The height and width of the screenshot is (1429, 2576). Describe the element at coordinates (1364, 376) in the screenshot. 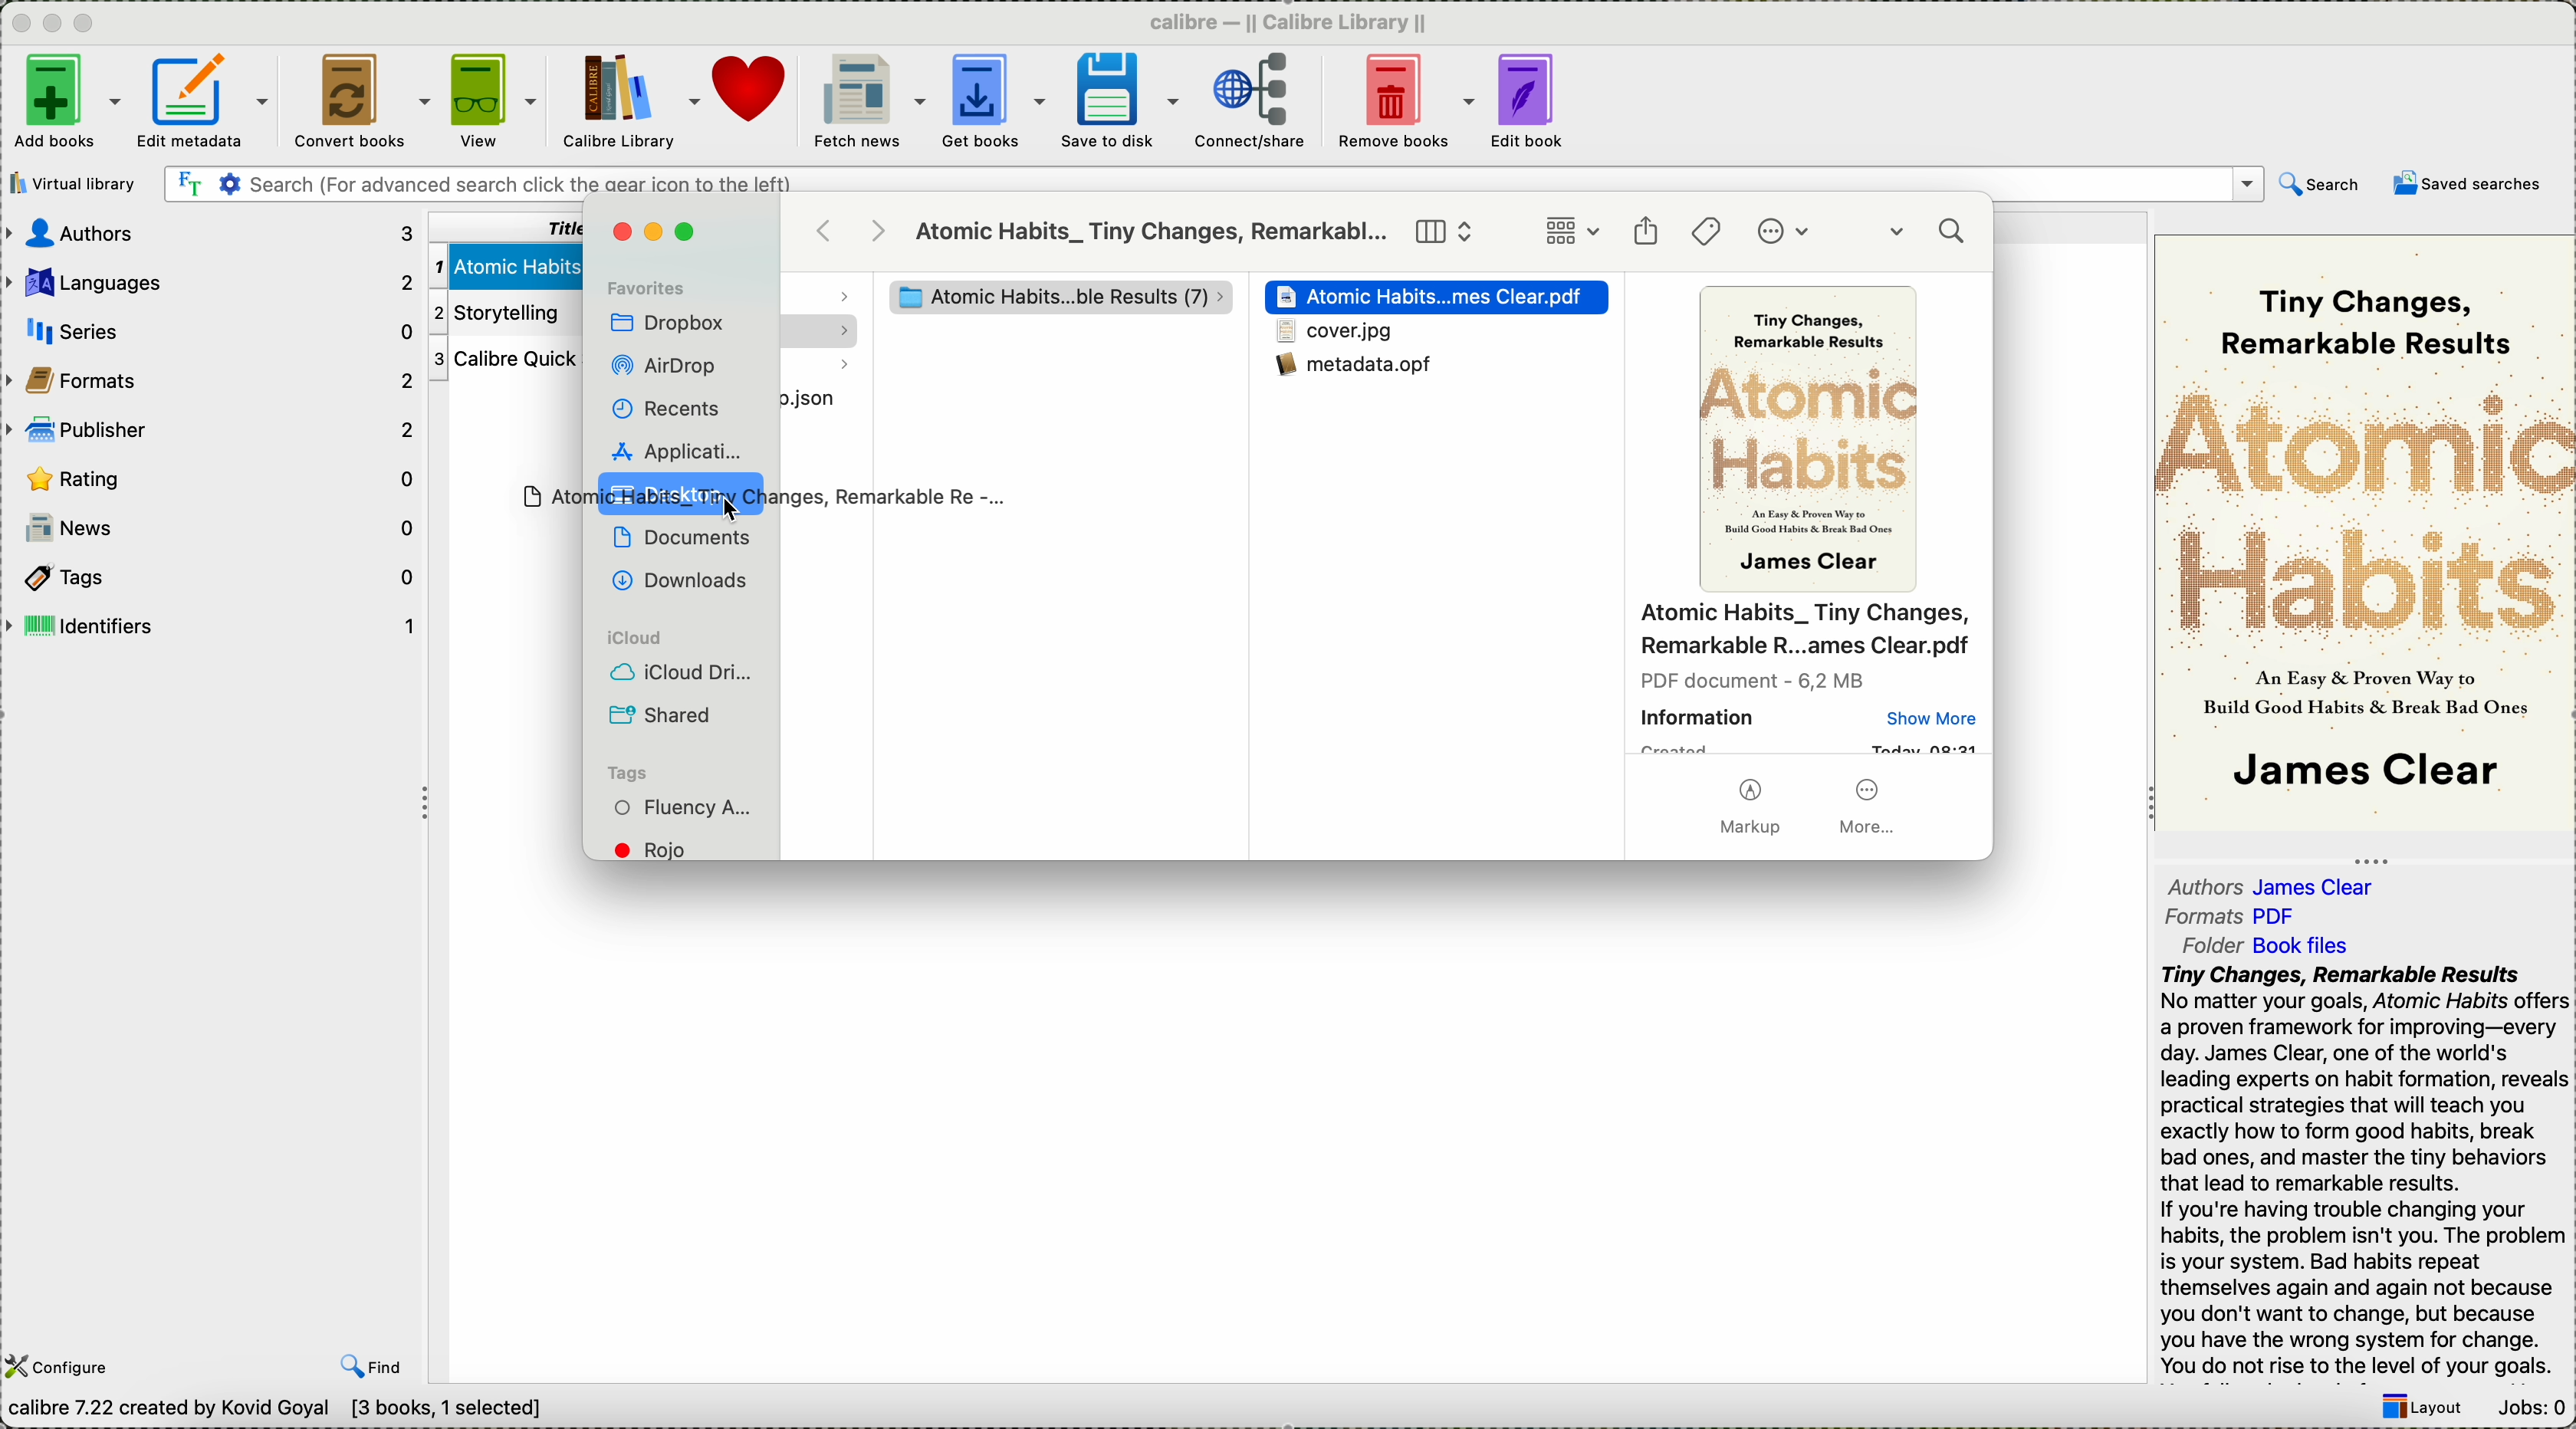

I see `metadata.opf` at that location.